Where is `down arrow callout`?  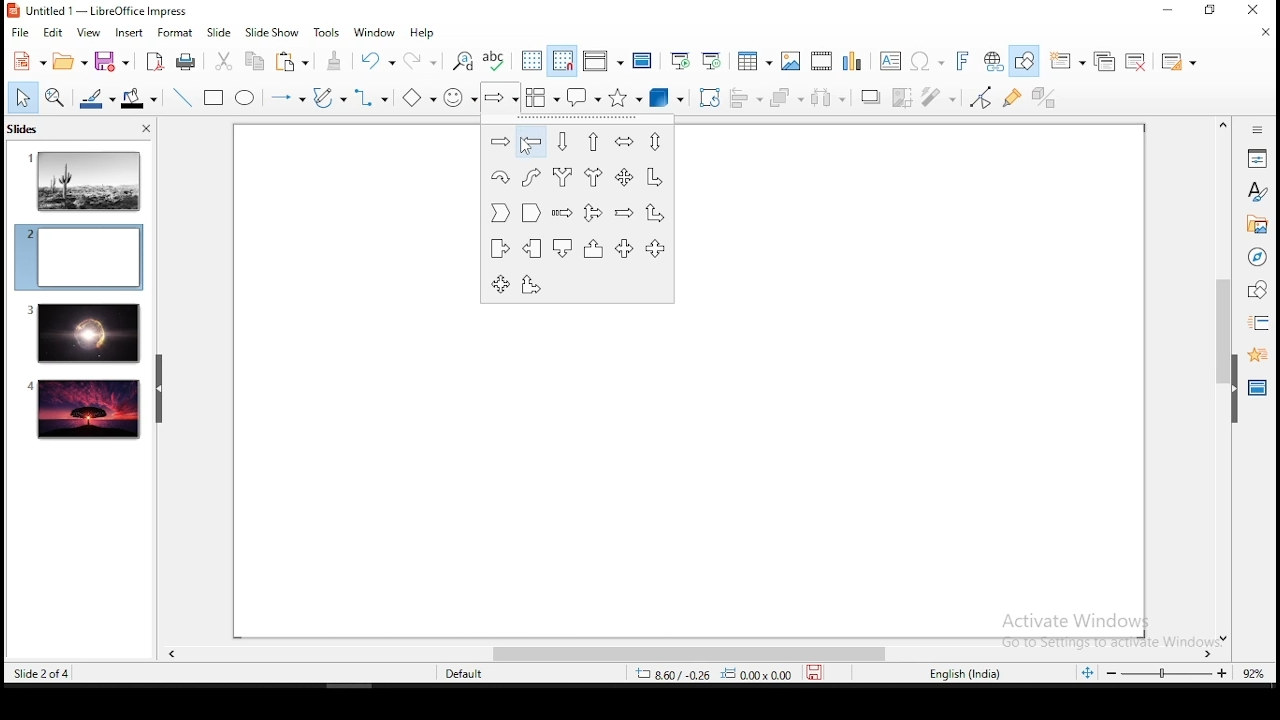 down arrow callout is located at coordinates (565, 247).